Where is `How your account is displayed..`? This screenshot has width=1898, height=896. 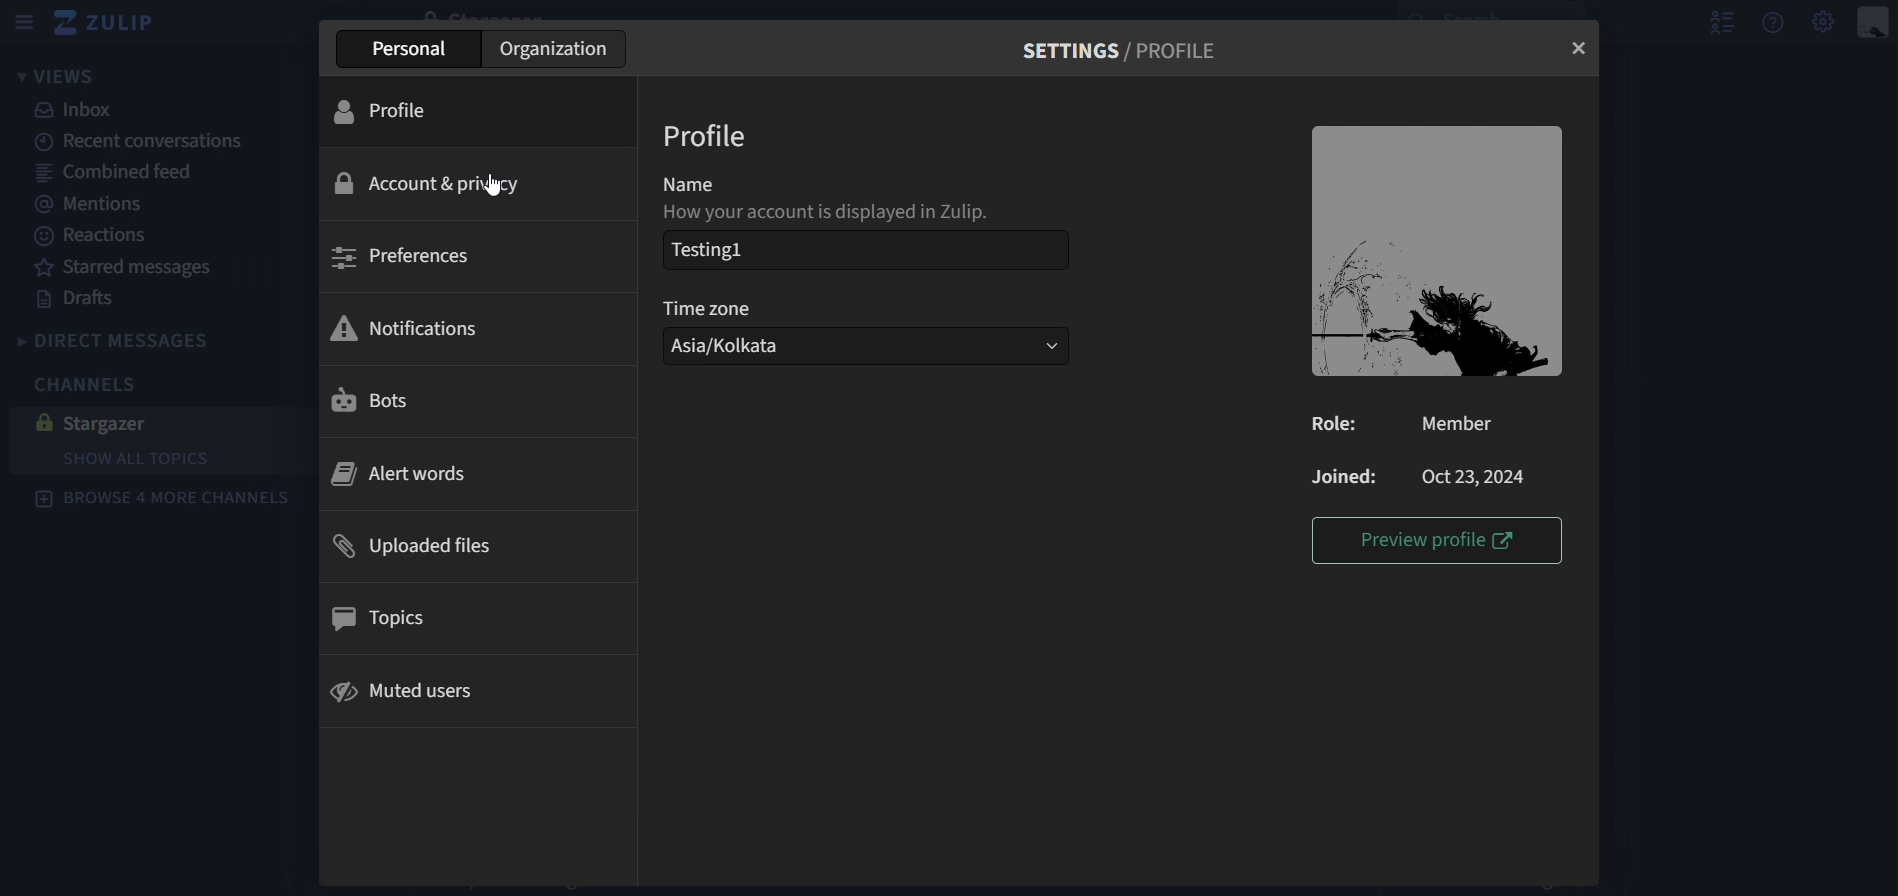 How your account is displayed.. is located at coordinates (866, 216).